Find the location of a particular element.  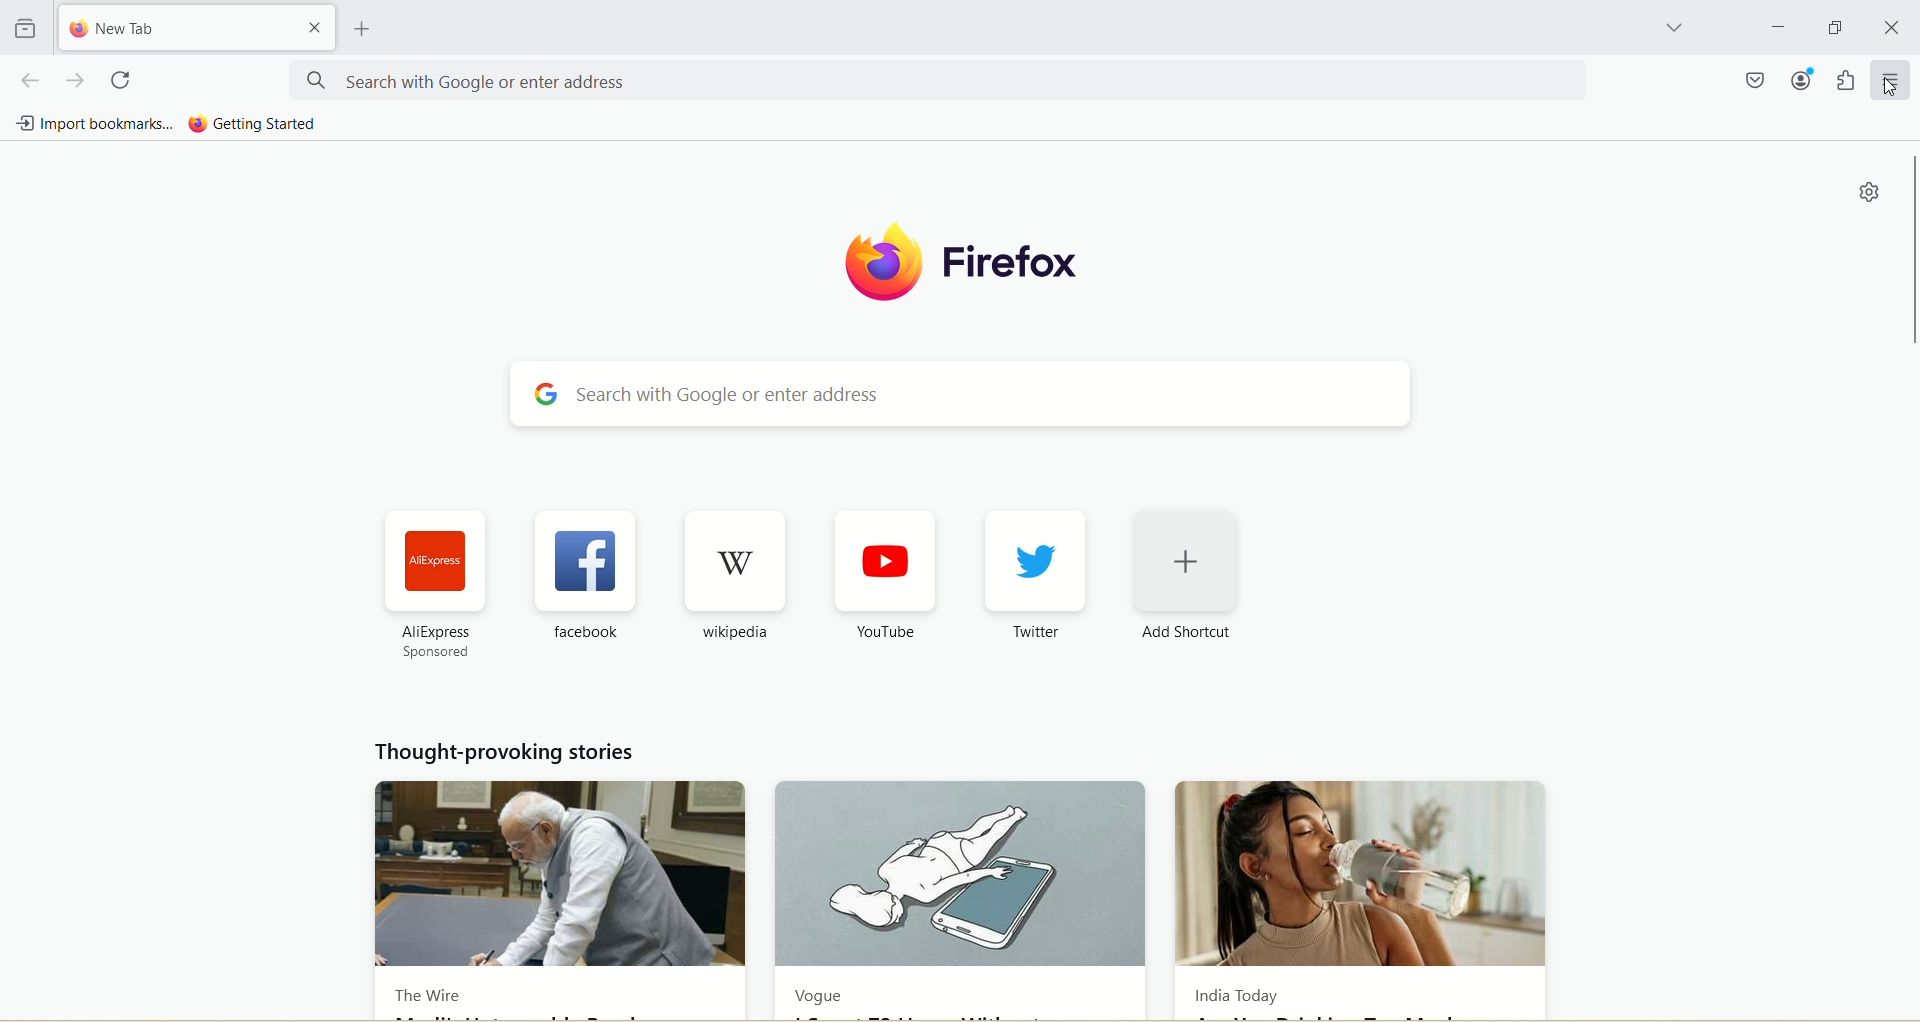

AliExpress sponsored is located at coordinates (440, 641).